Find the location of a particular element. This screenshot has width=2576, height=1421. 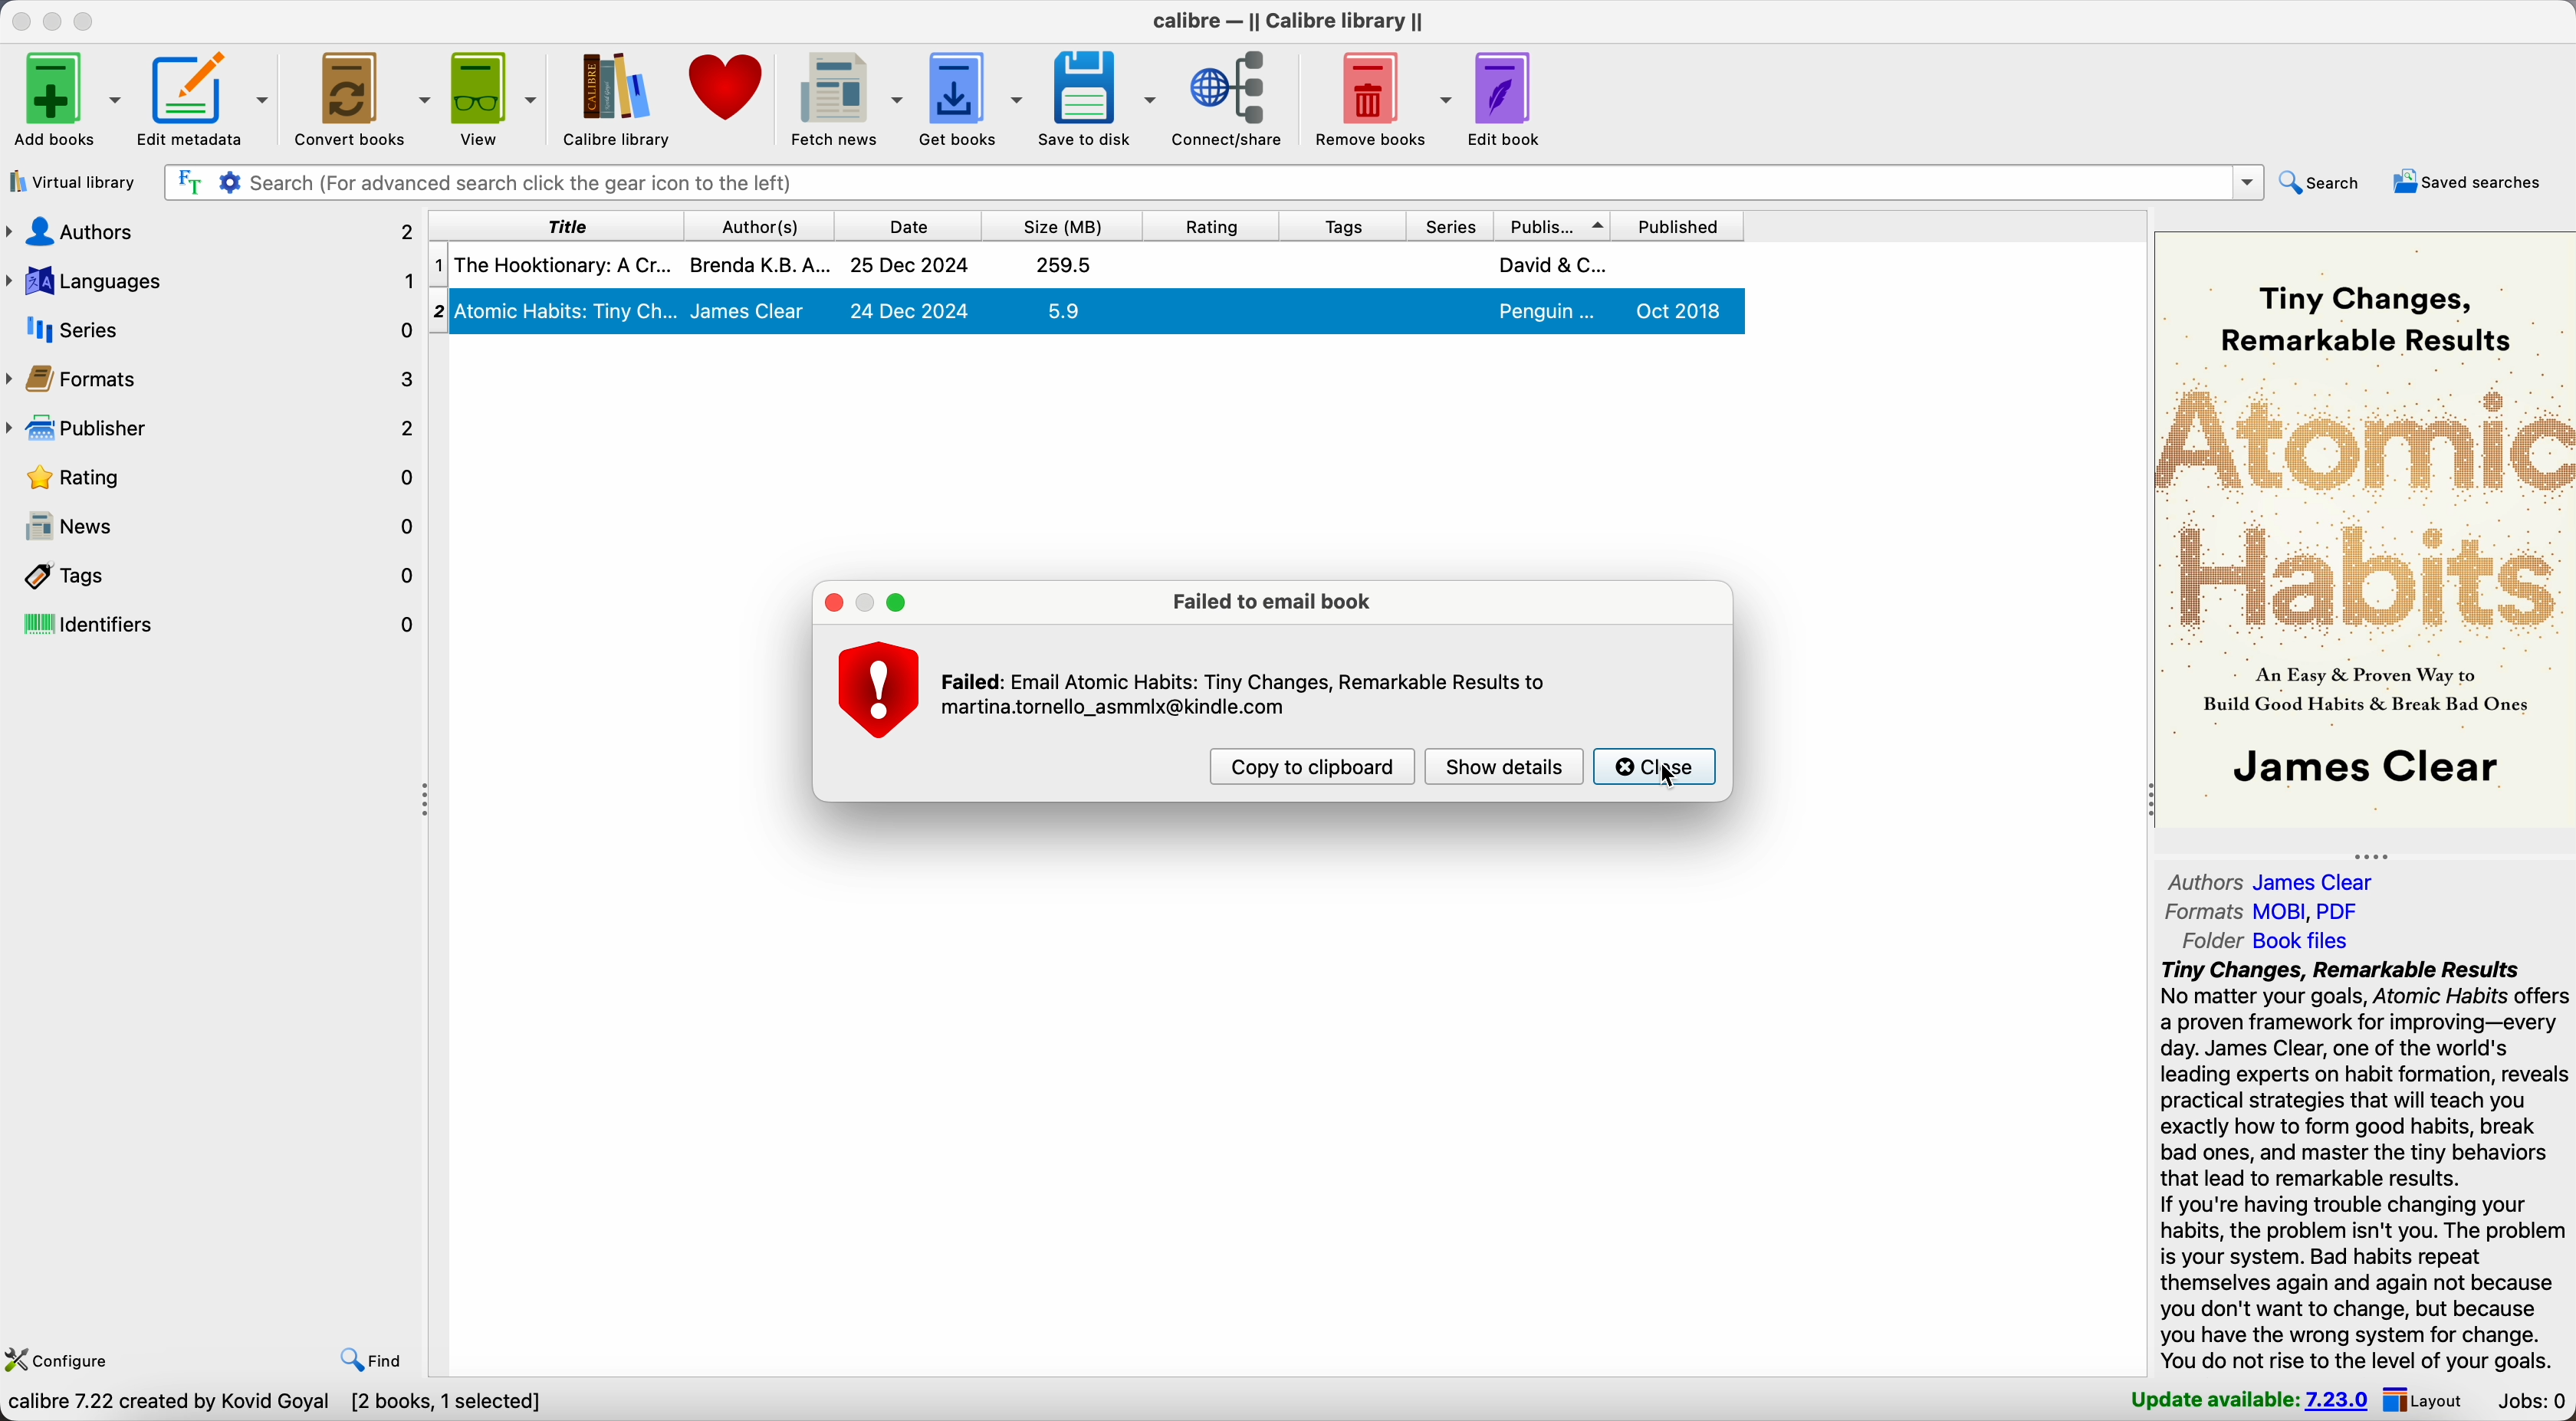

show details is located at coordinates (1506, 766).